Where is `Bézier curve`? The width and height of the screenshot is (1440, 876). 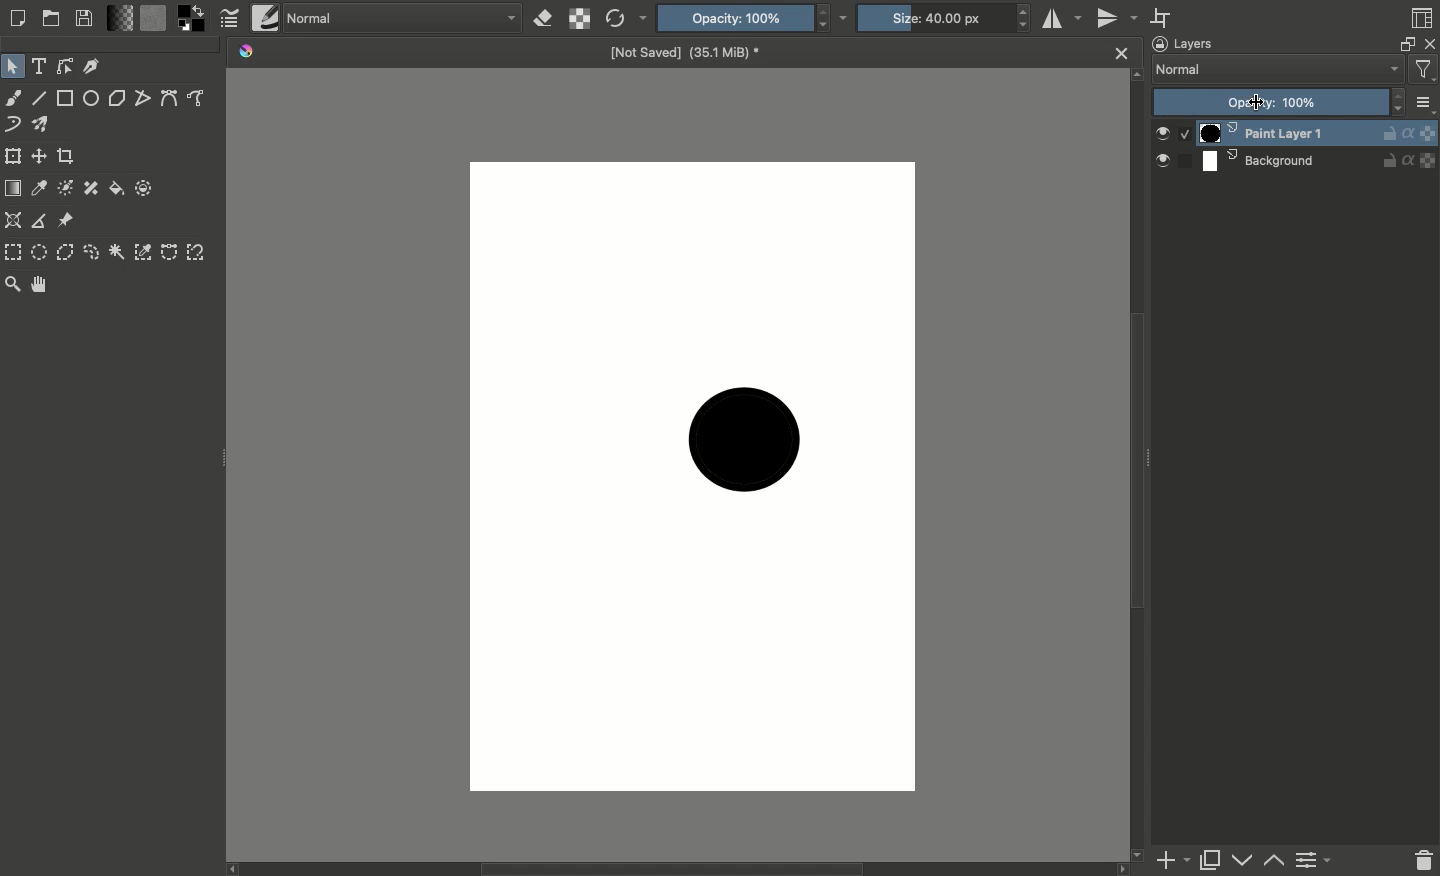
Bézier curve is located at coordinates (169, 97).